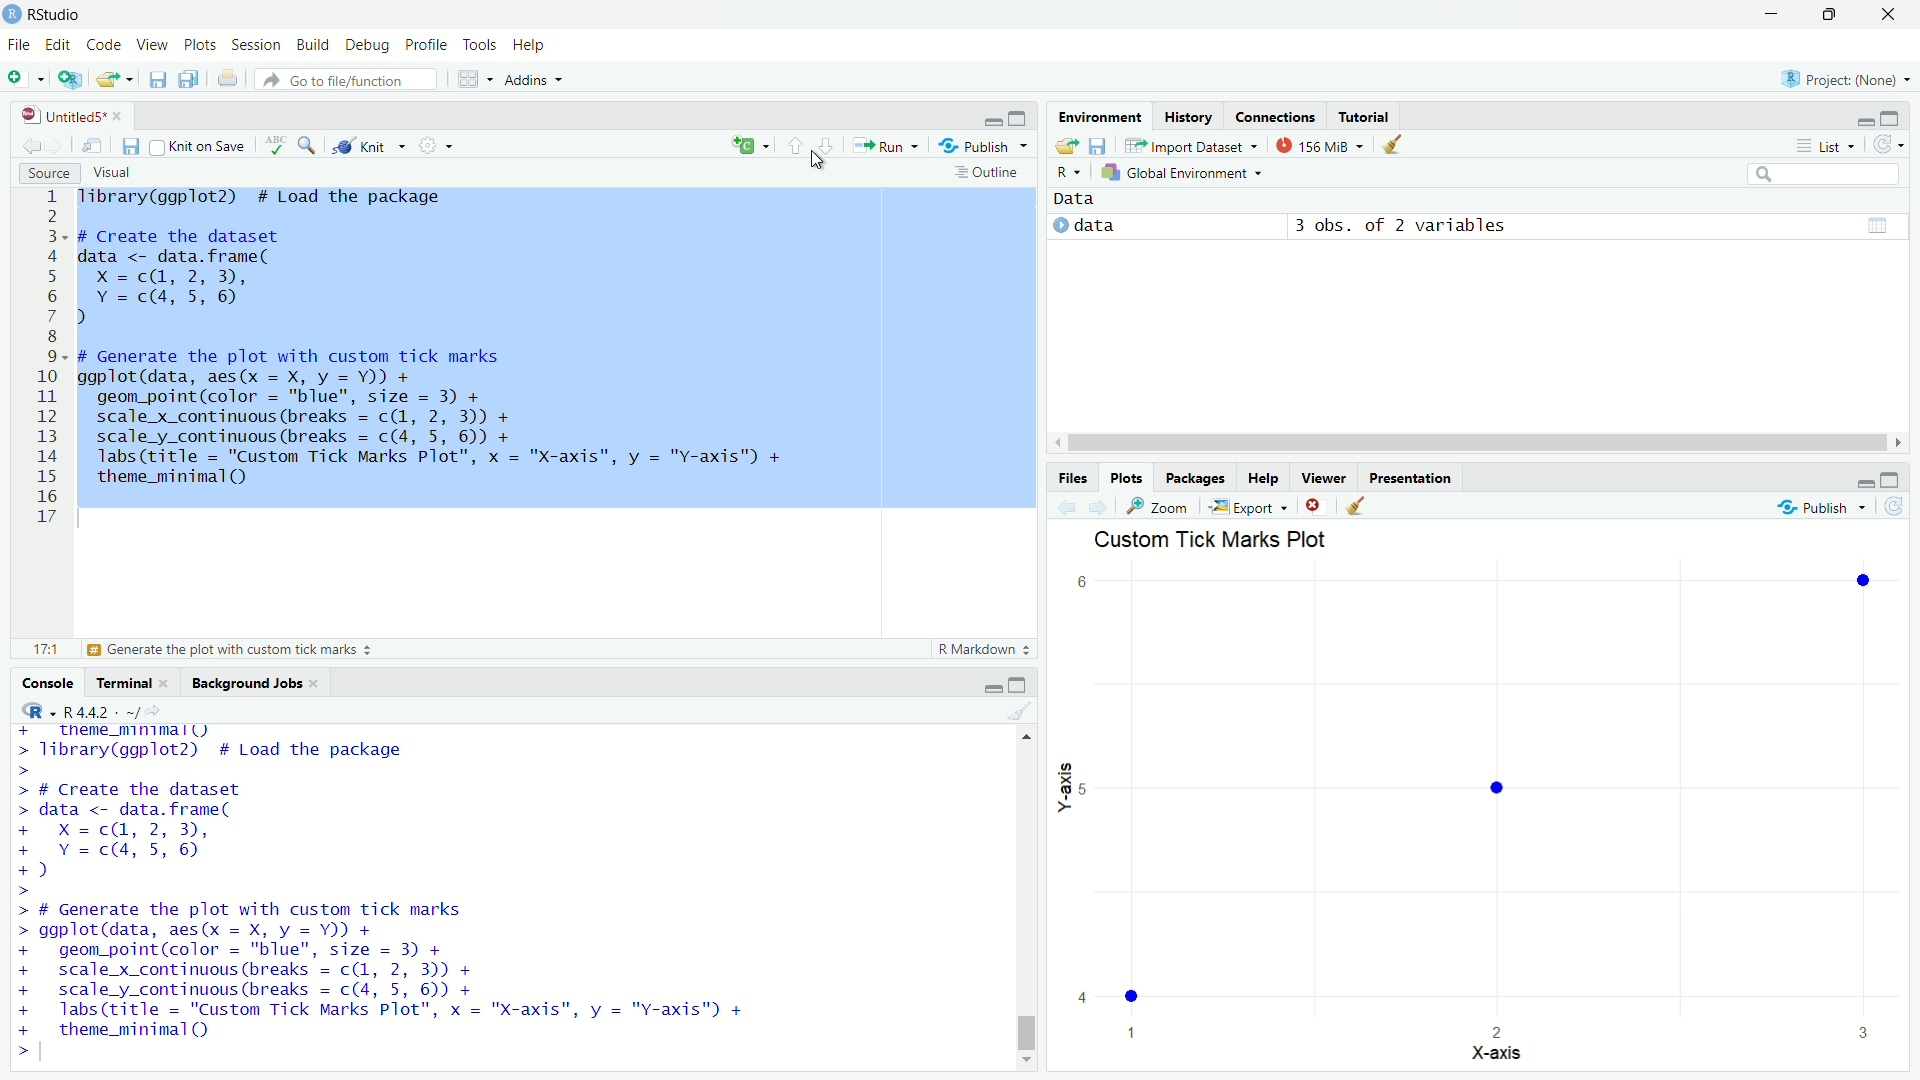 The width and height of the screenshot is (1920, 1080). Describe the element at coordinates (179, 832) in the screenshot. I see `code to create the dataset` at that location.